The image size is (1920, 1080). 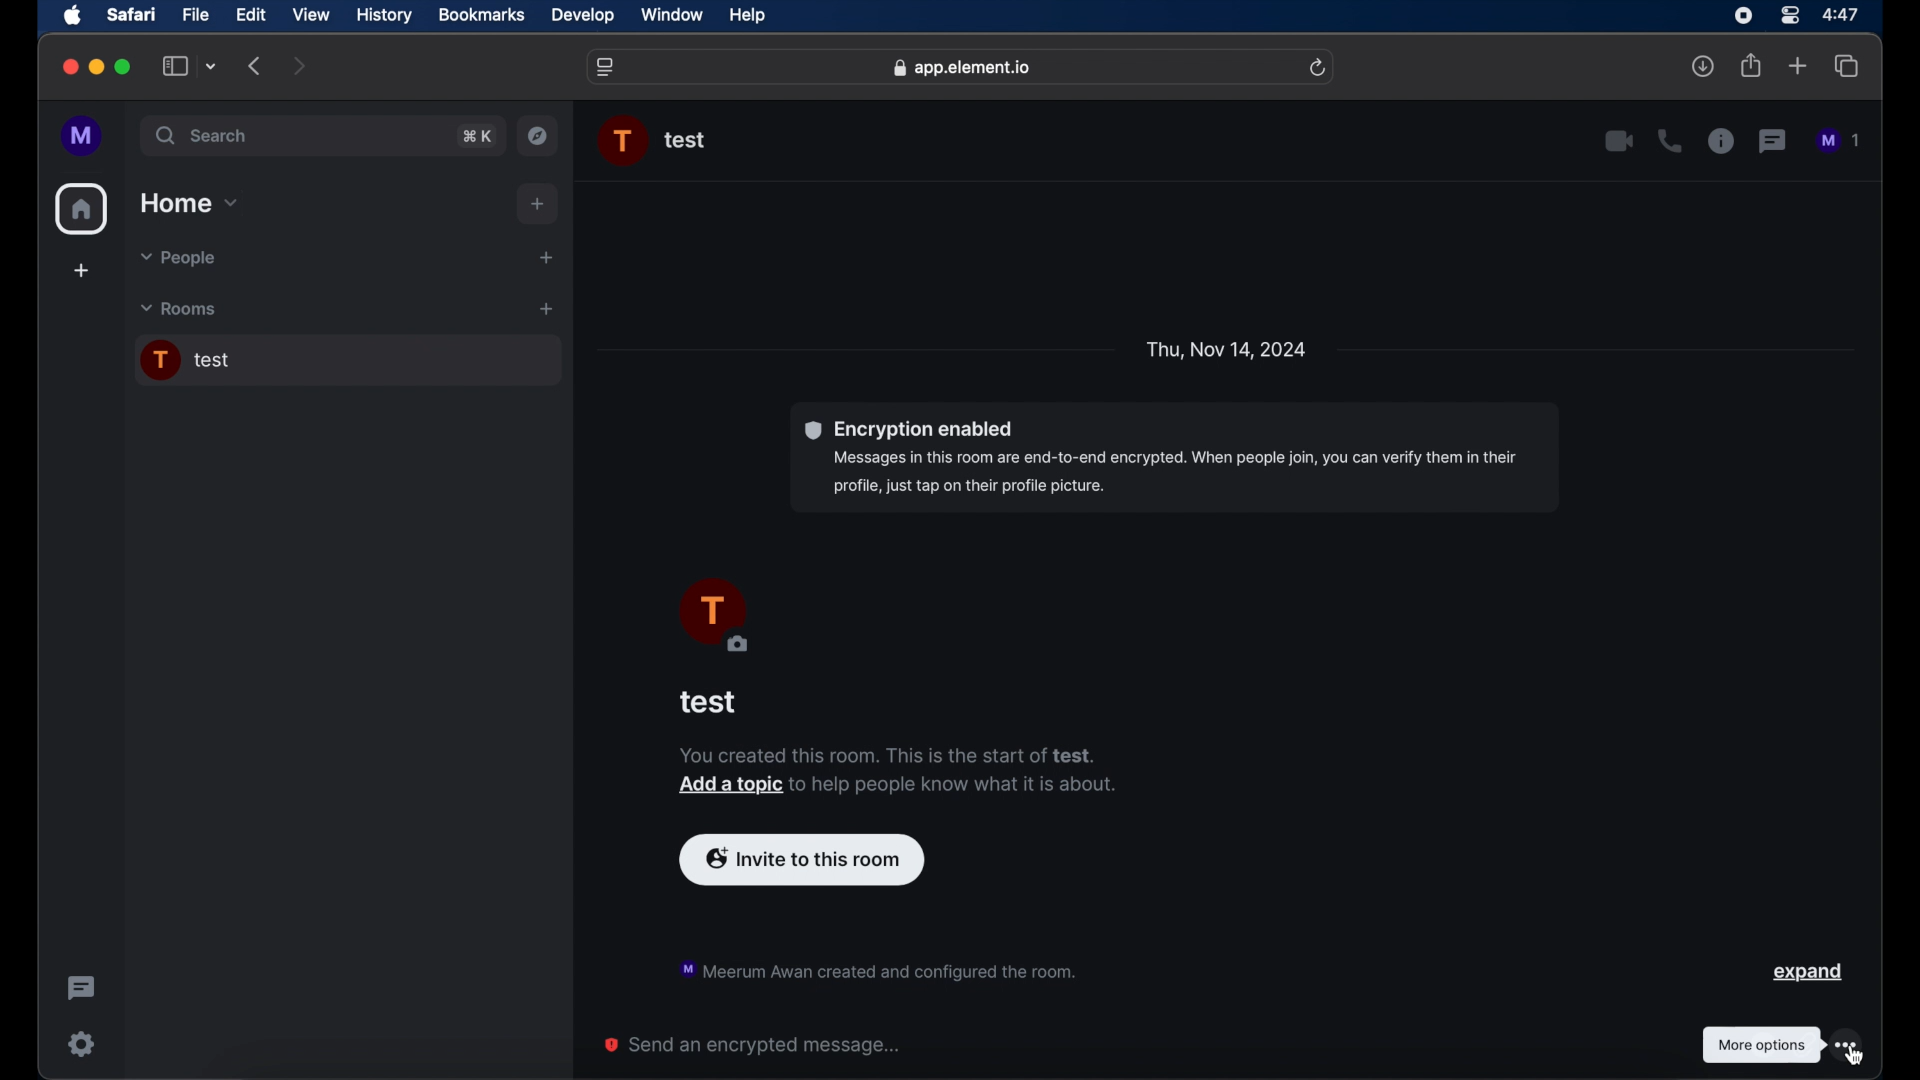 I want to click on date and day, so click(x=1226, y=348).